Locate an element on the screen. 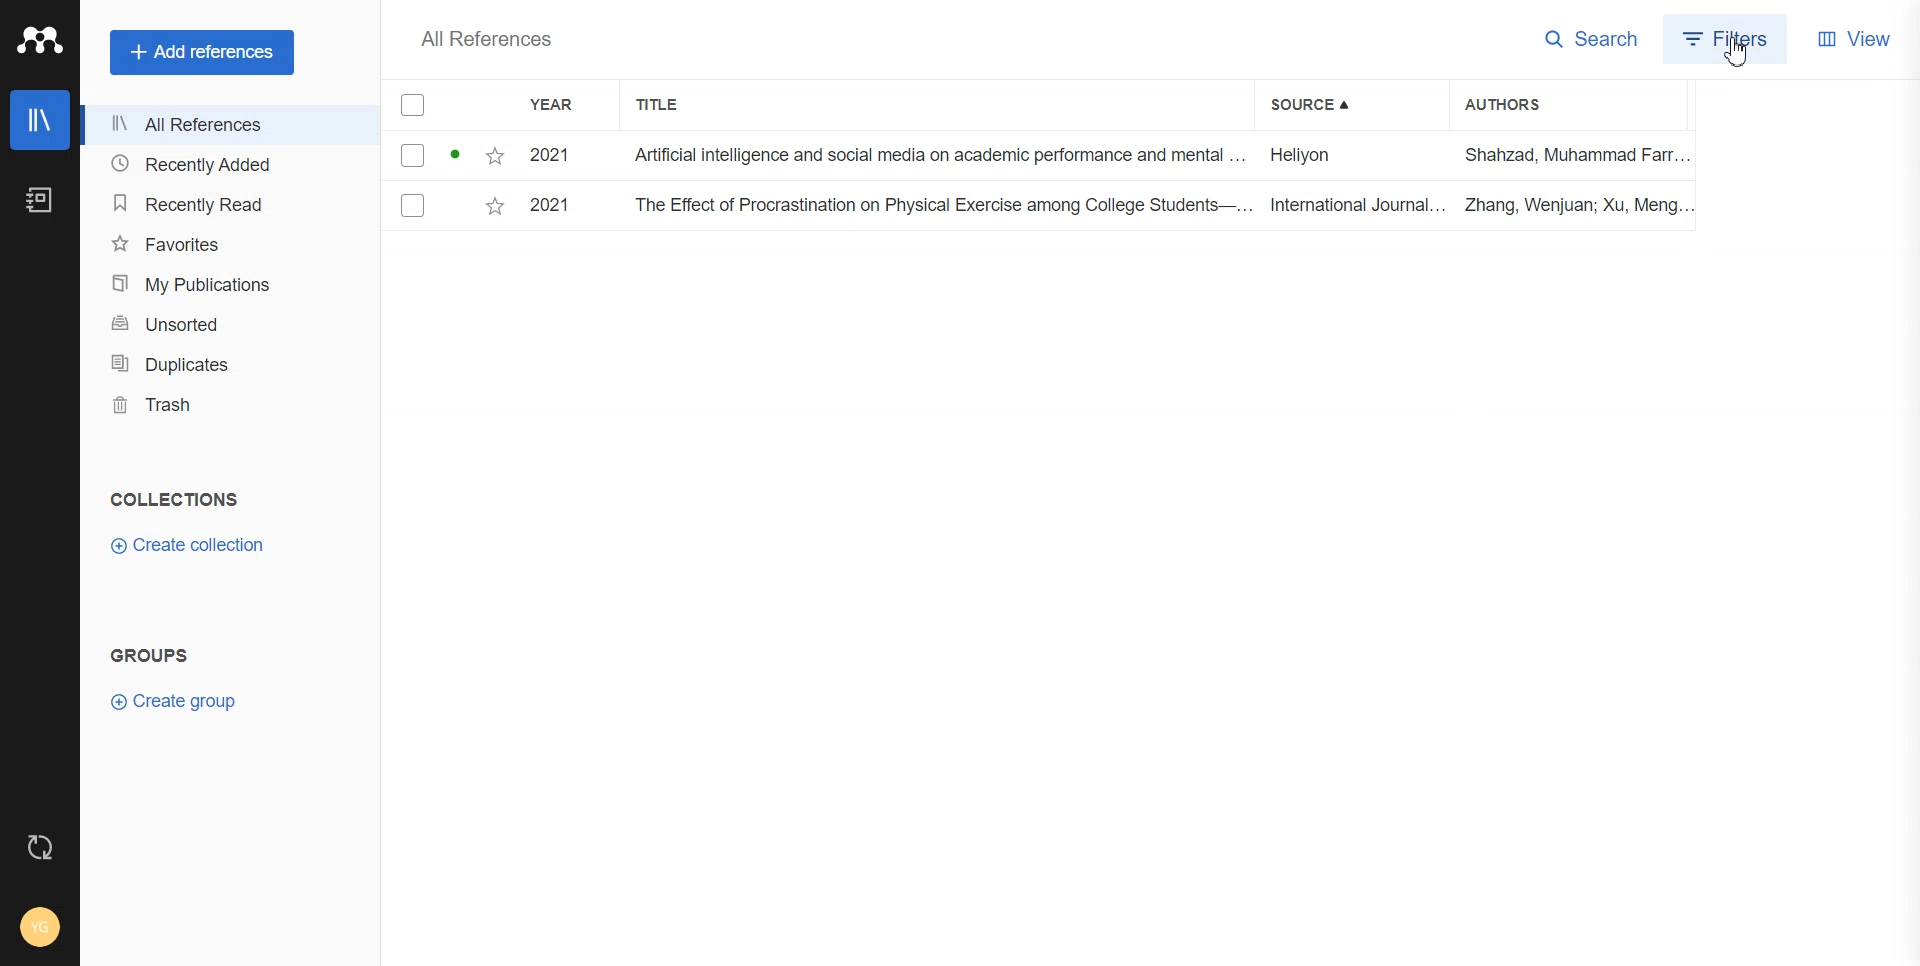  Search is located at coordinates (1590, 40).